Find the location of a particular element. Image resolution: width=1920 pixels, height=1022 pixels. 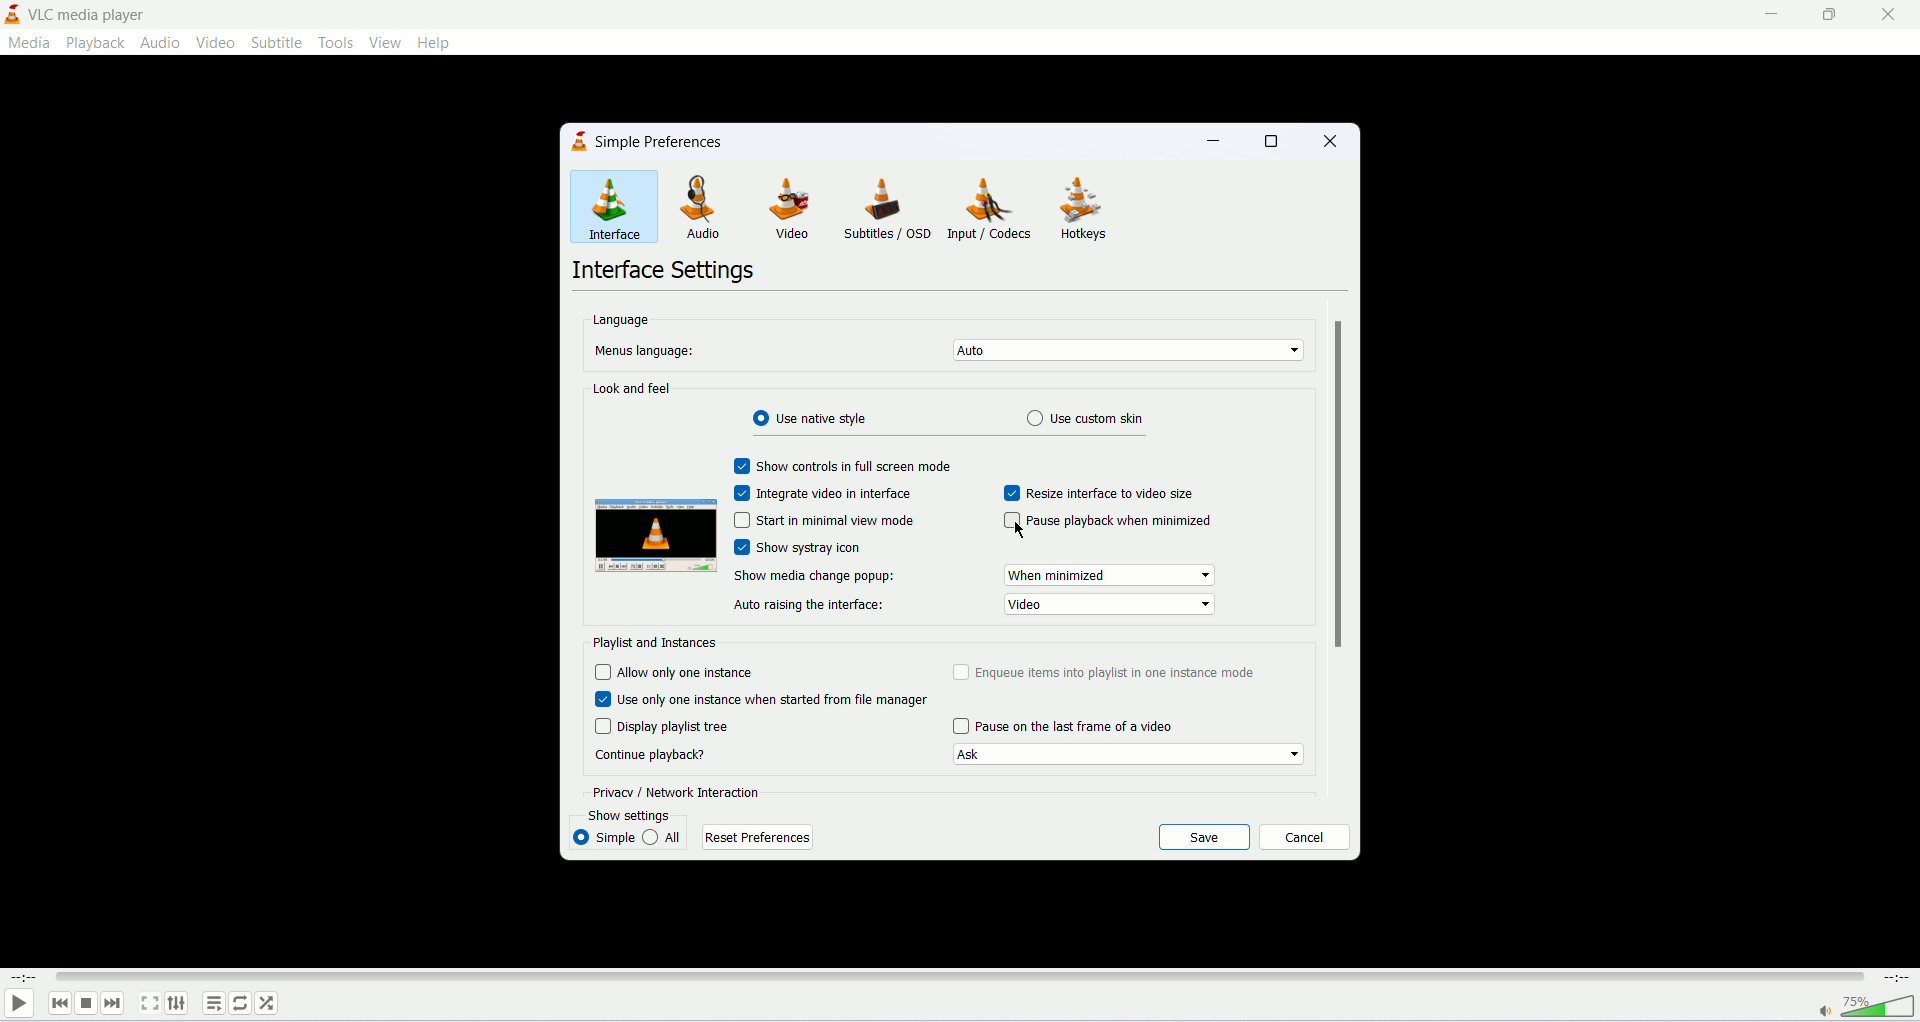

menu language is located at coordinates (658, 351).